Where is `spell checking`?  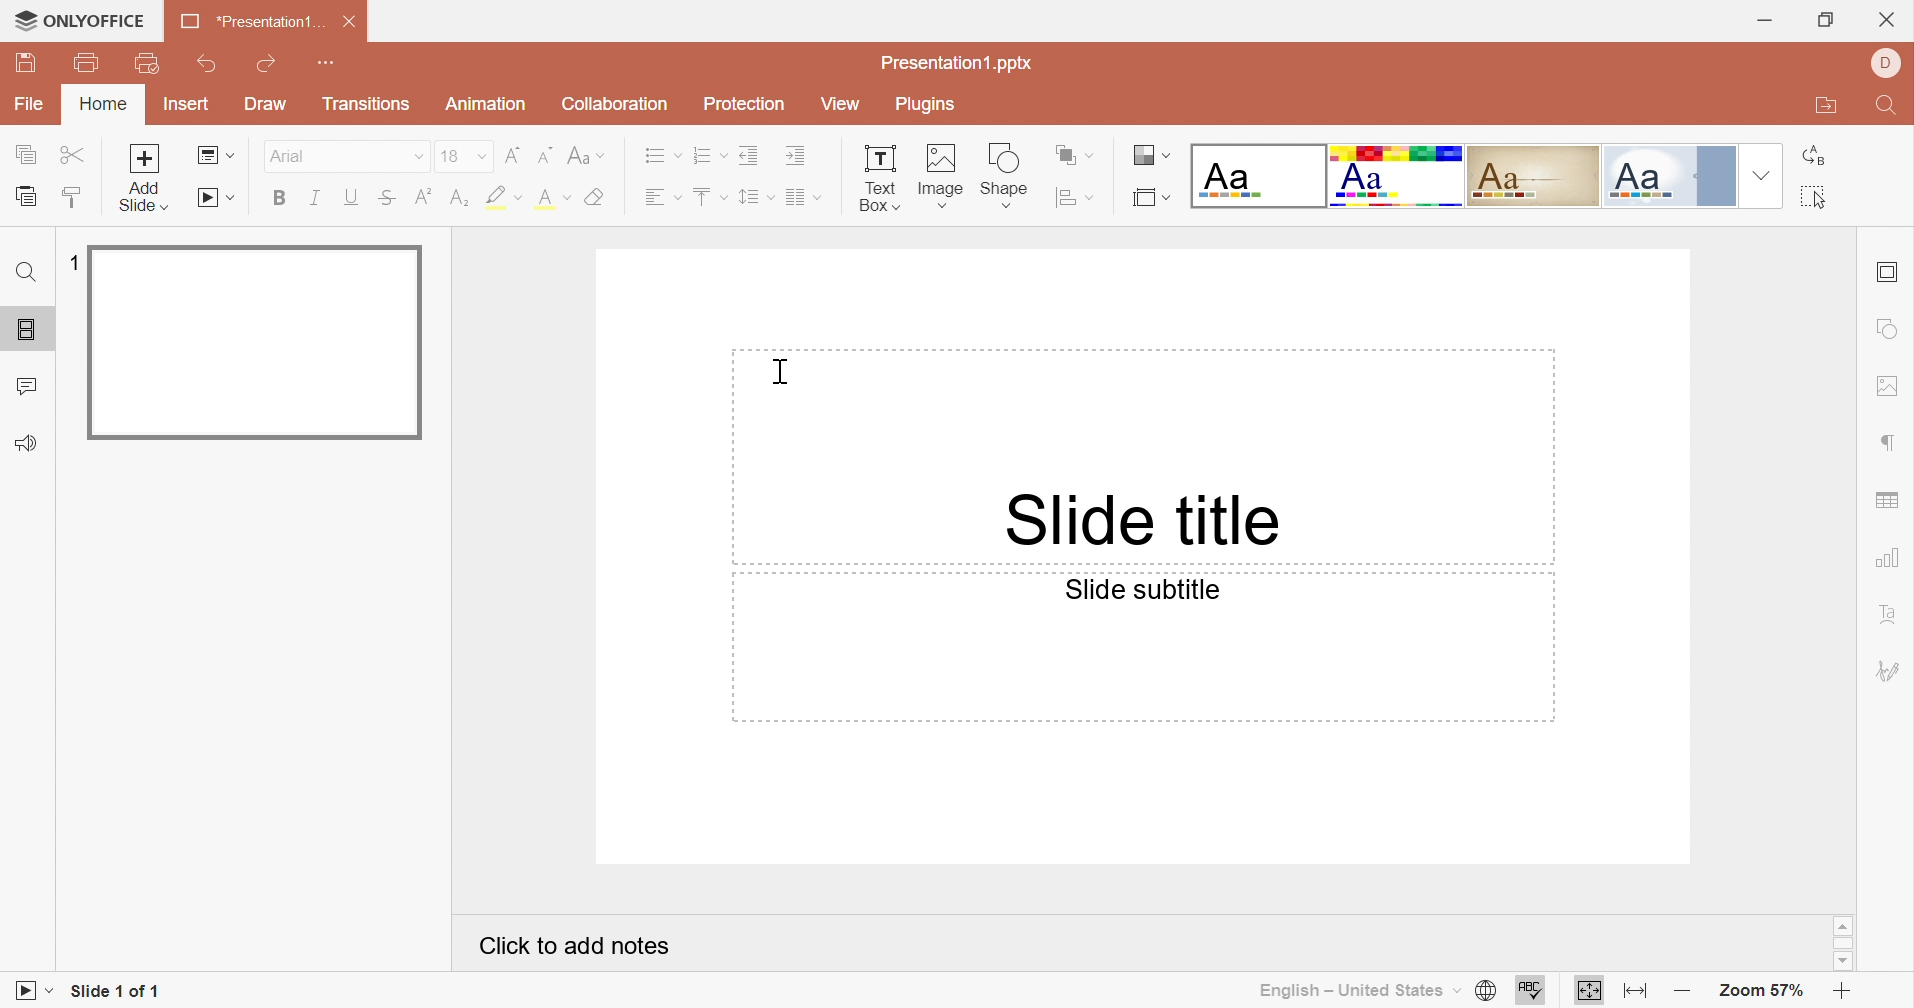
spell checking is located at coordinates (1537, 991).